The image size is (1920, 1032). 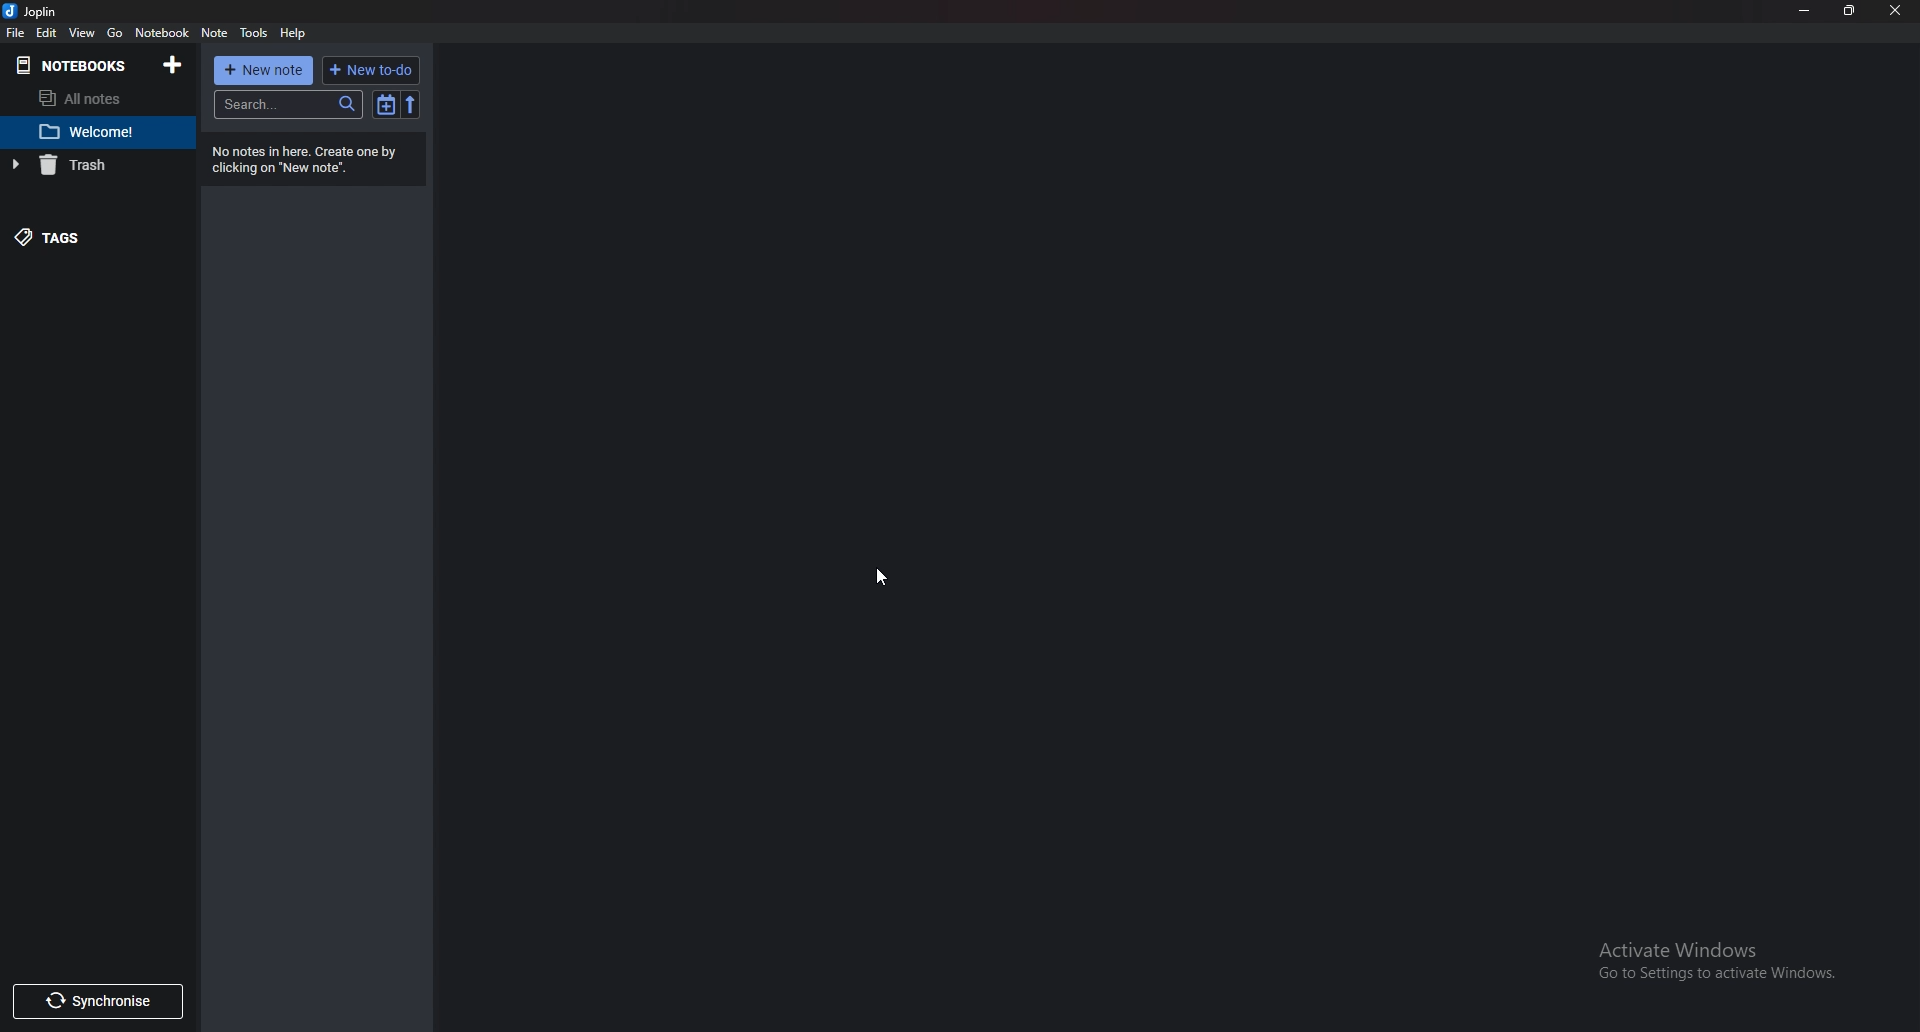 I want to click on No notes in here. Create one by clicking on 'new note'., so click(x=317, y=160).